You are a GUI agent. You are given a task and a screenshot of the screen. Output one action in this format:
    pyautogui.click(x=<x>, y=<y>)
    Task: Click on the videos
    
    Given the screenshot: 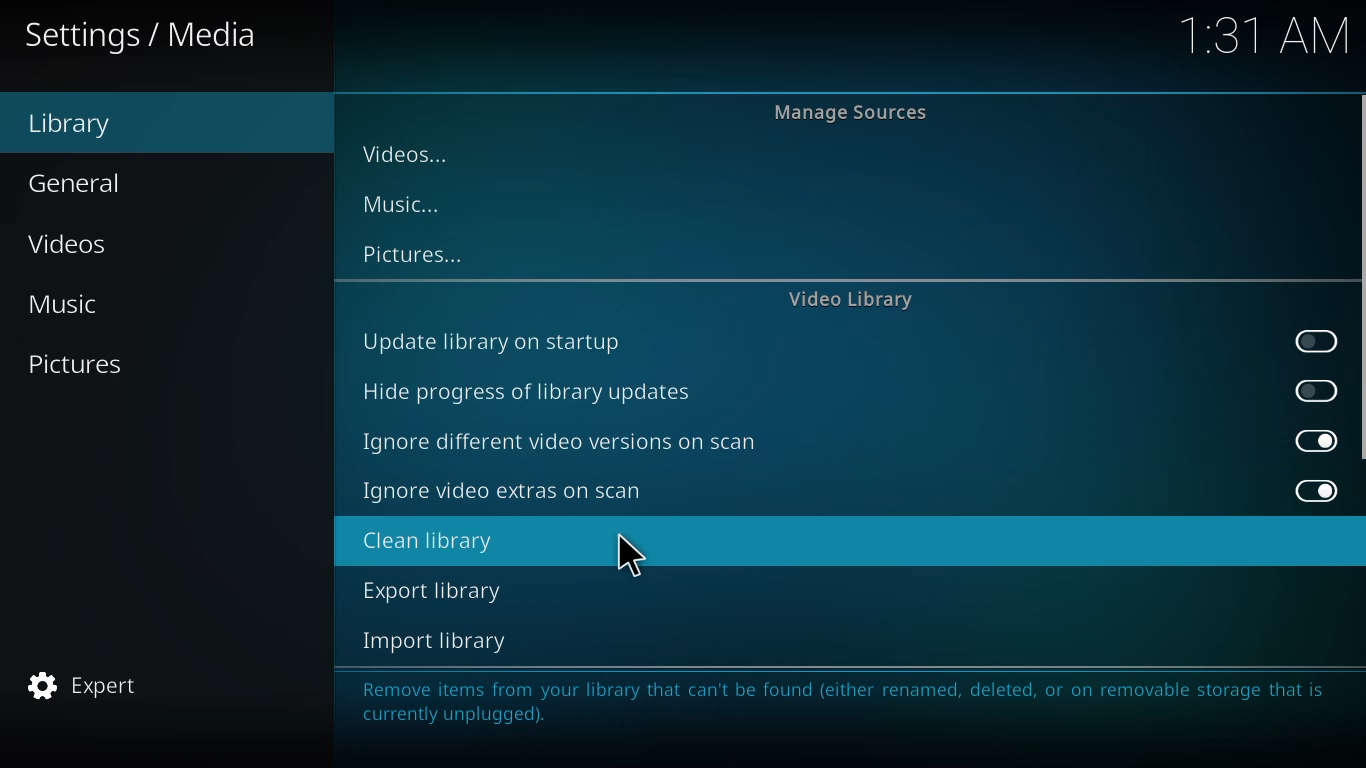 What is the action you would take?
    pyautogui.click(x=409, y=154)
    